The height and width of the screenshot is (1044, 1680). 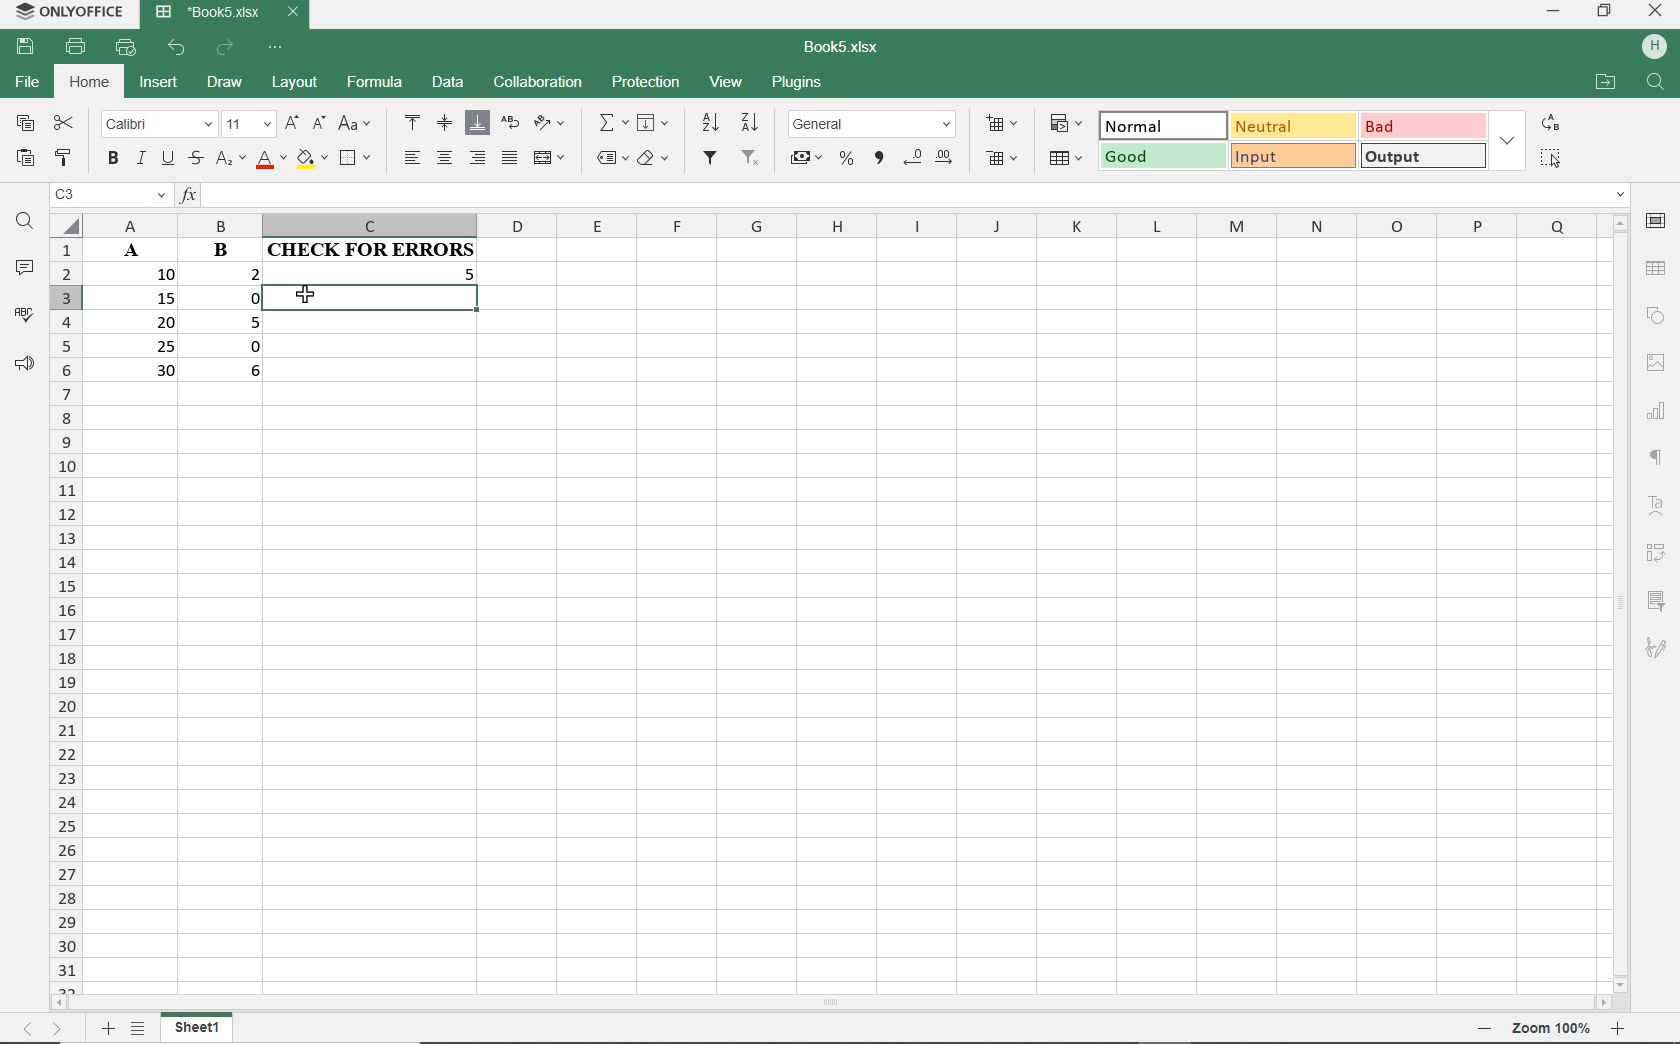 What do you see at coordinates (1659, 458) in the screenshot?
I see `` at bounding box center [1659, 458].